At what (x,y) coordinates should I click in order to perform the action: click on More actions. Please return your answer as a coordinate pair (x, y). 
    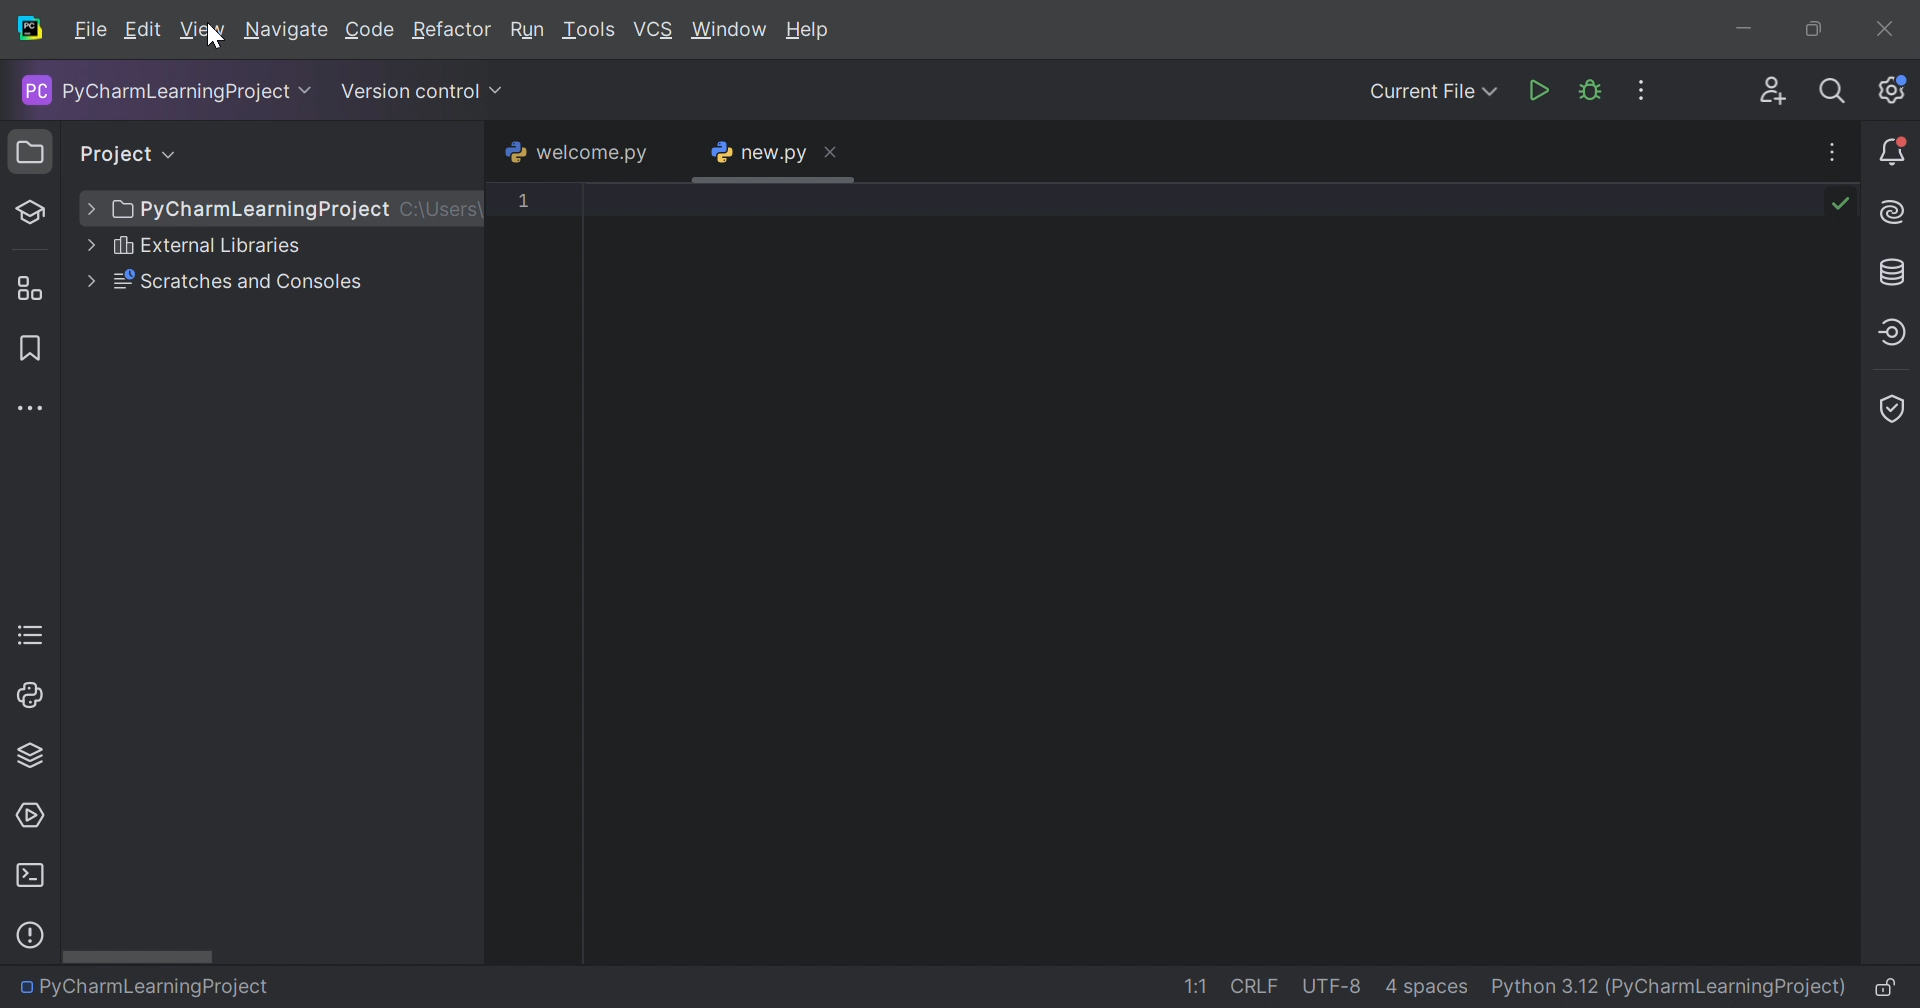
    Looking at the image, I should click on (1643, 89).